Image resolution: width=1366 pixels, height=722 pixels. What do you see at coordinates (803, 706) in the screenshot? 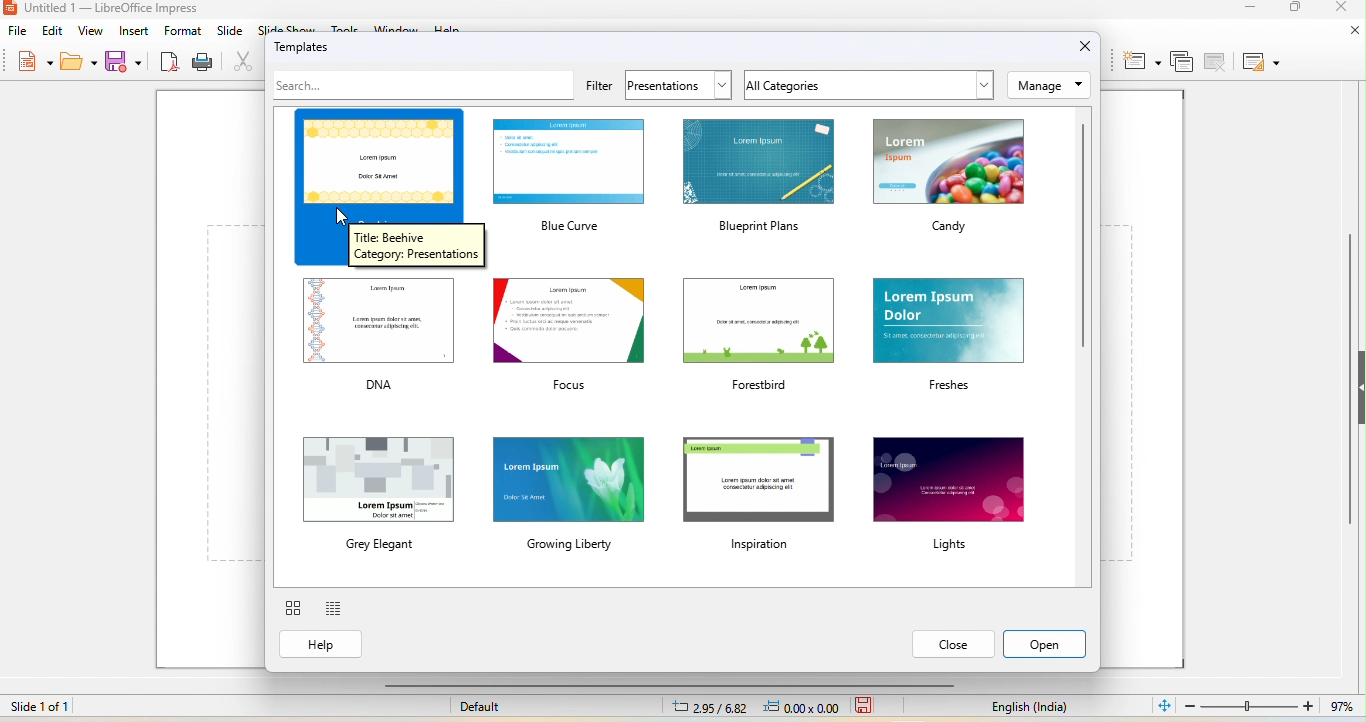
I see `0.00x0.00 (object position)` at bounding box center [803, 706].